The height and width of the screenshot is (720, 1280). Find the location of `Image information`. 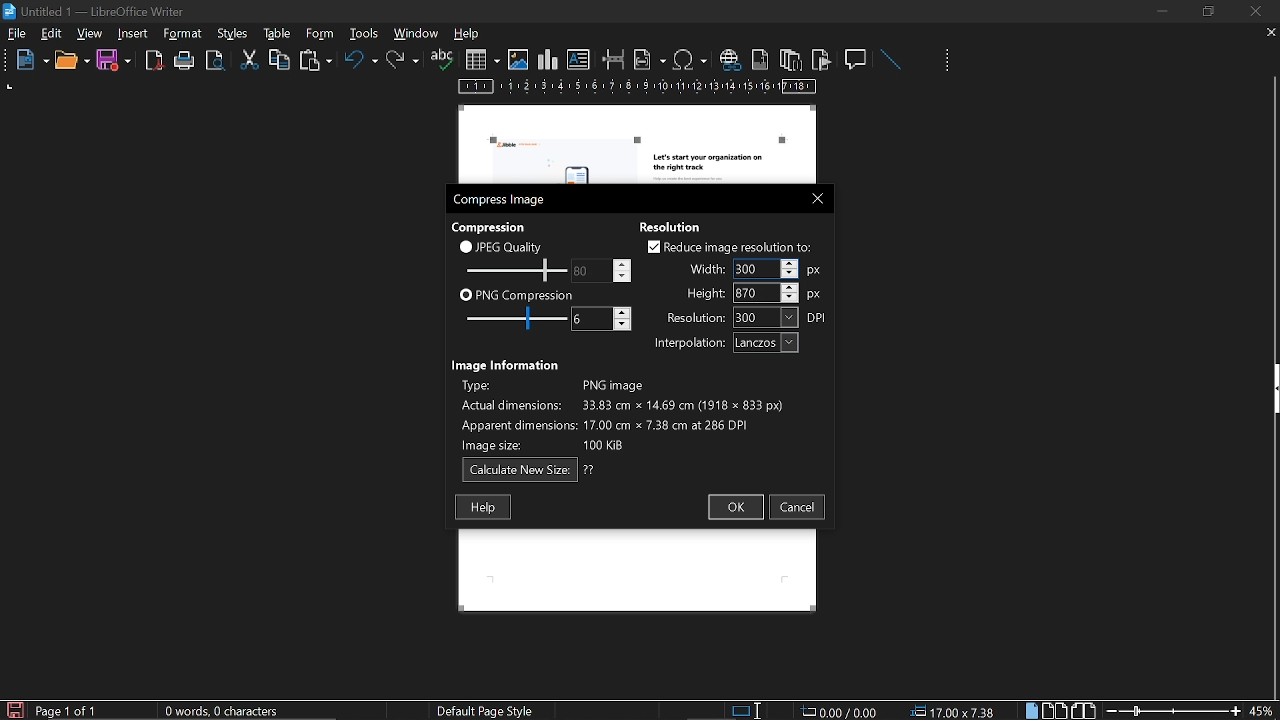

Image information is located at coordinates (508, 363).